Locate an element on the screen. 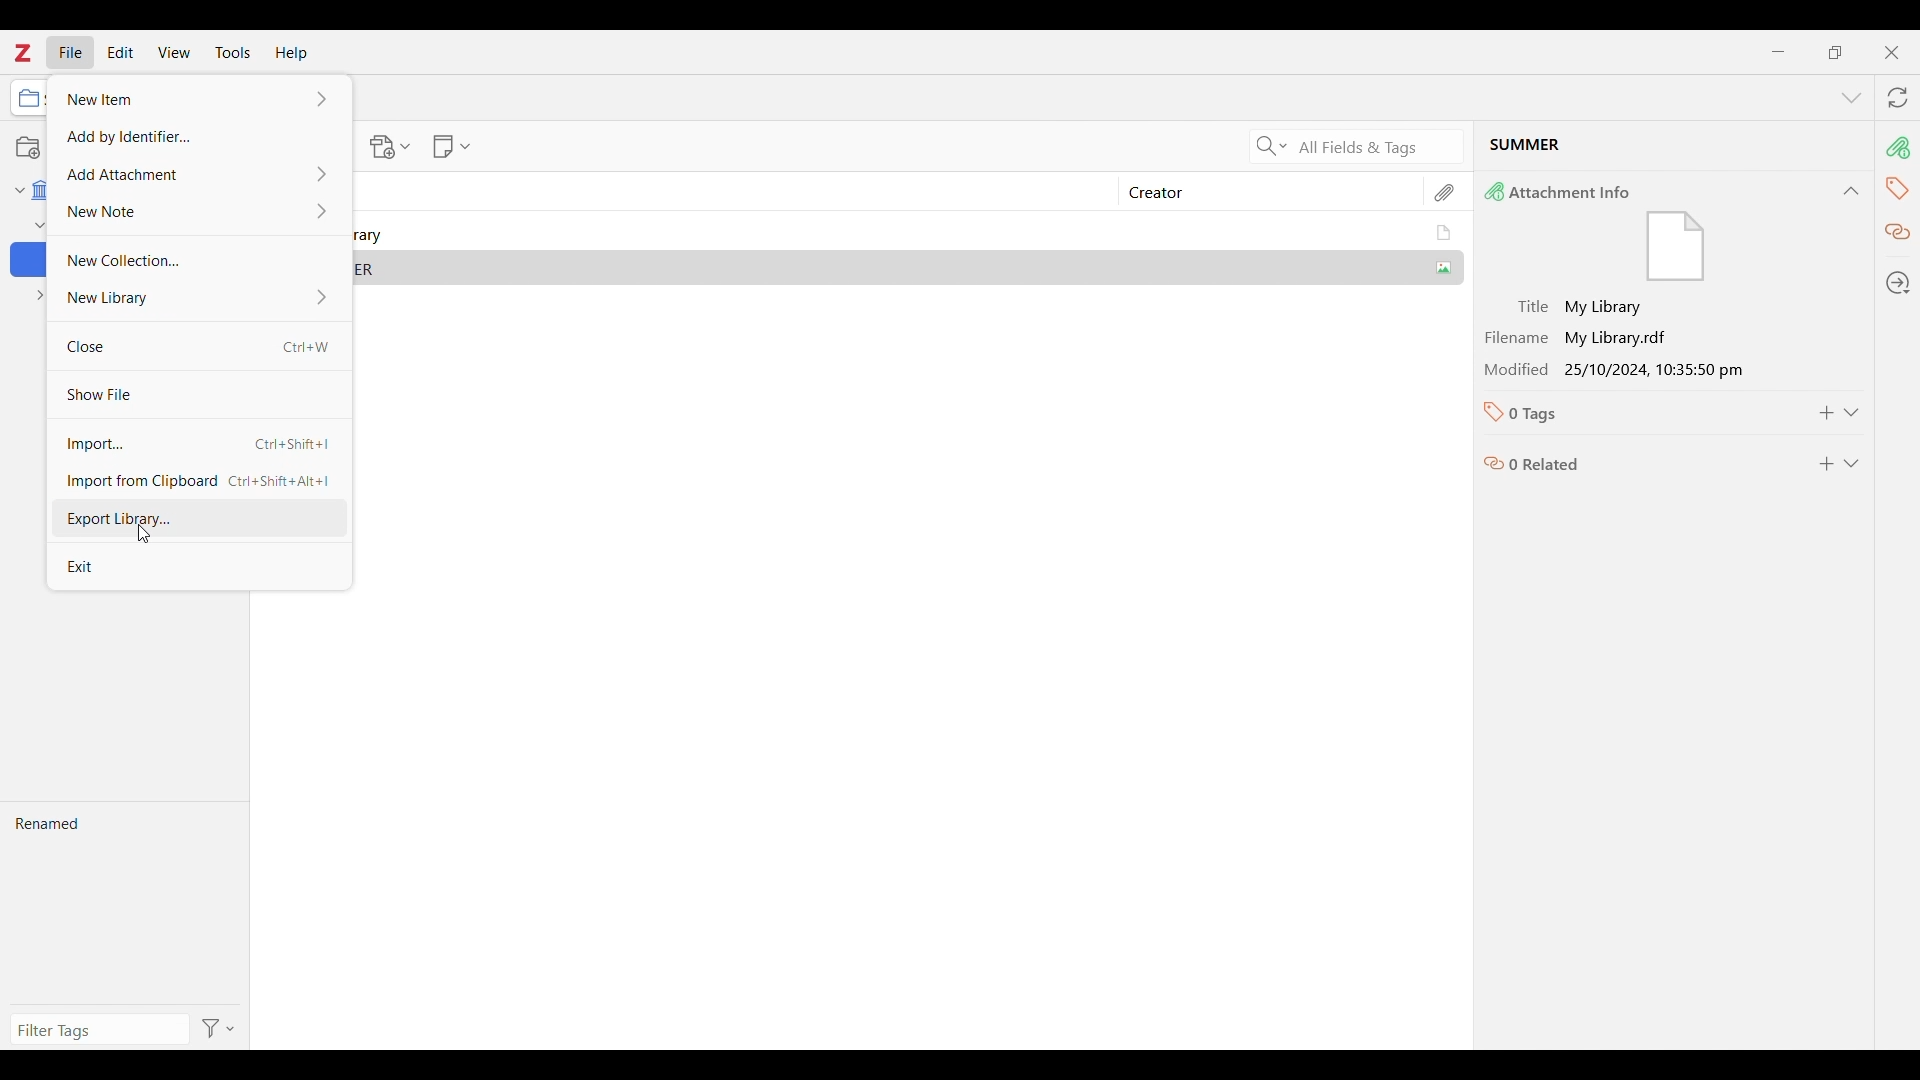  New collection is located at coordinates (198, 261).